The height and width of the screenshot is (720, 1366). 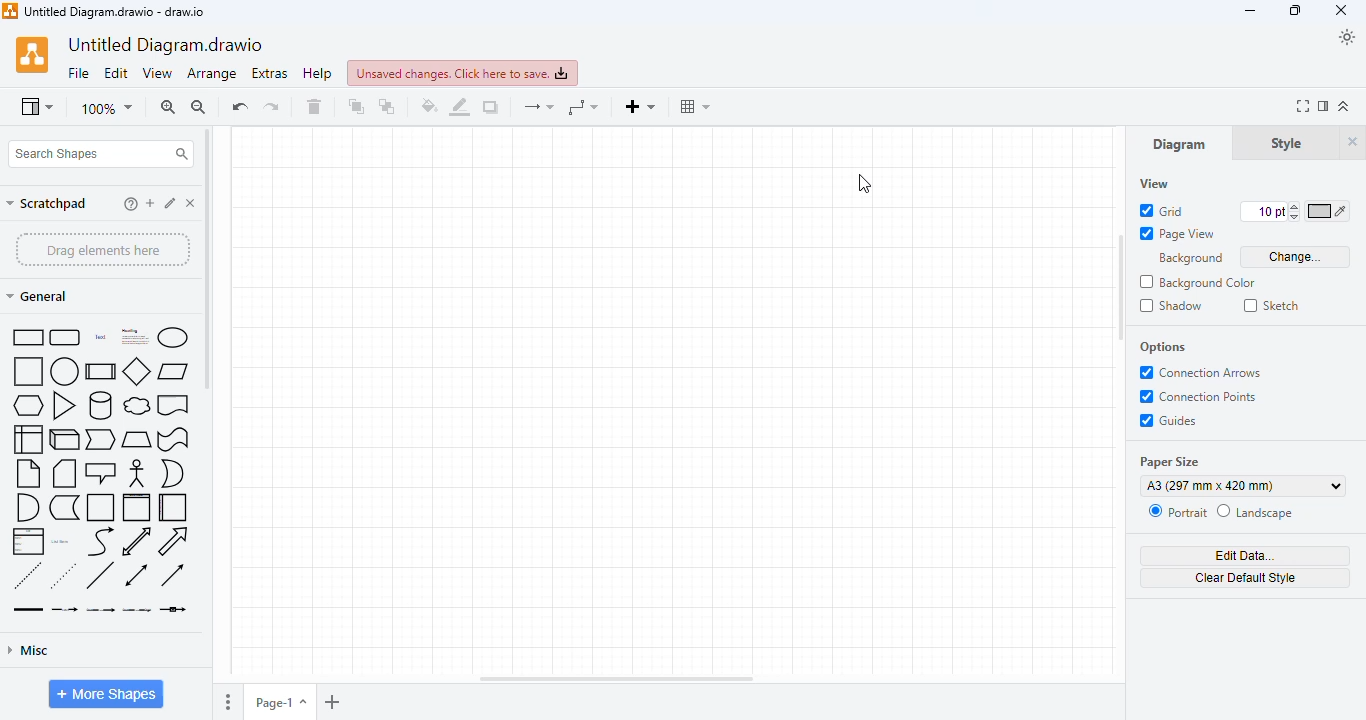 What do you see at coordinates (172, 337) in the screenshot?
I see `ellipse` at bounding box center [172, 337].